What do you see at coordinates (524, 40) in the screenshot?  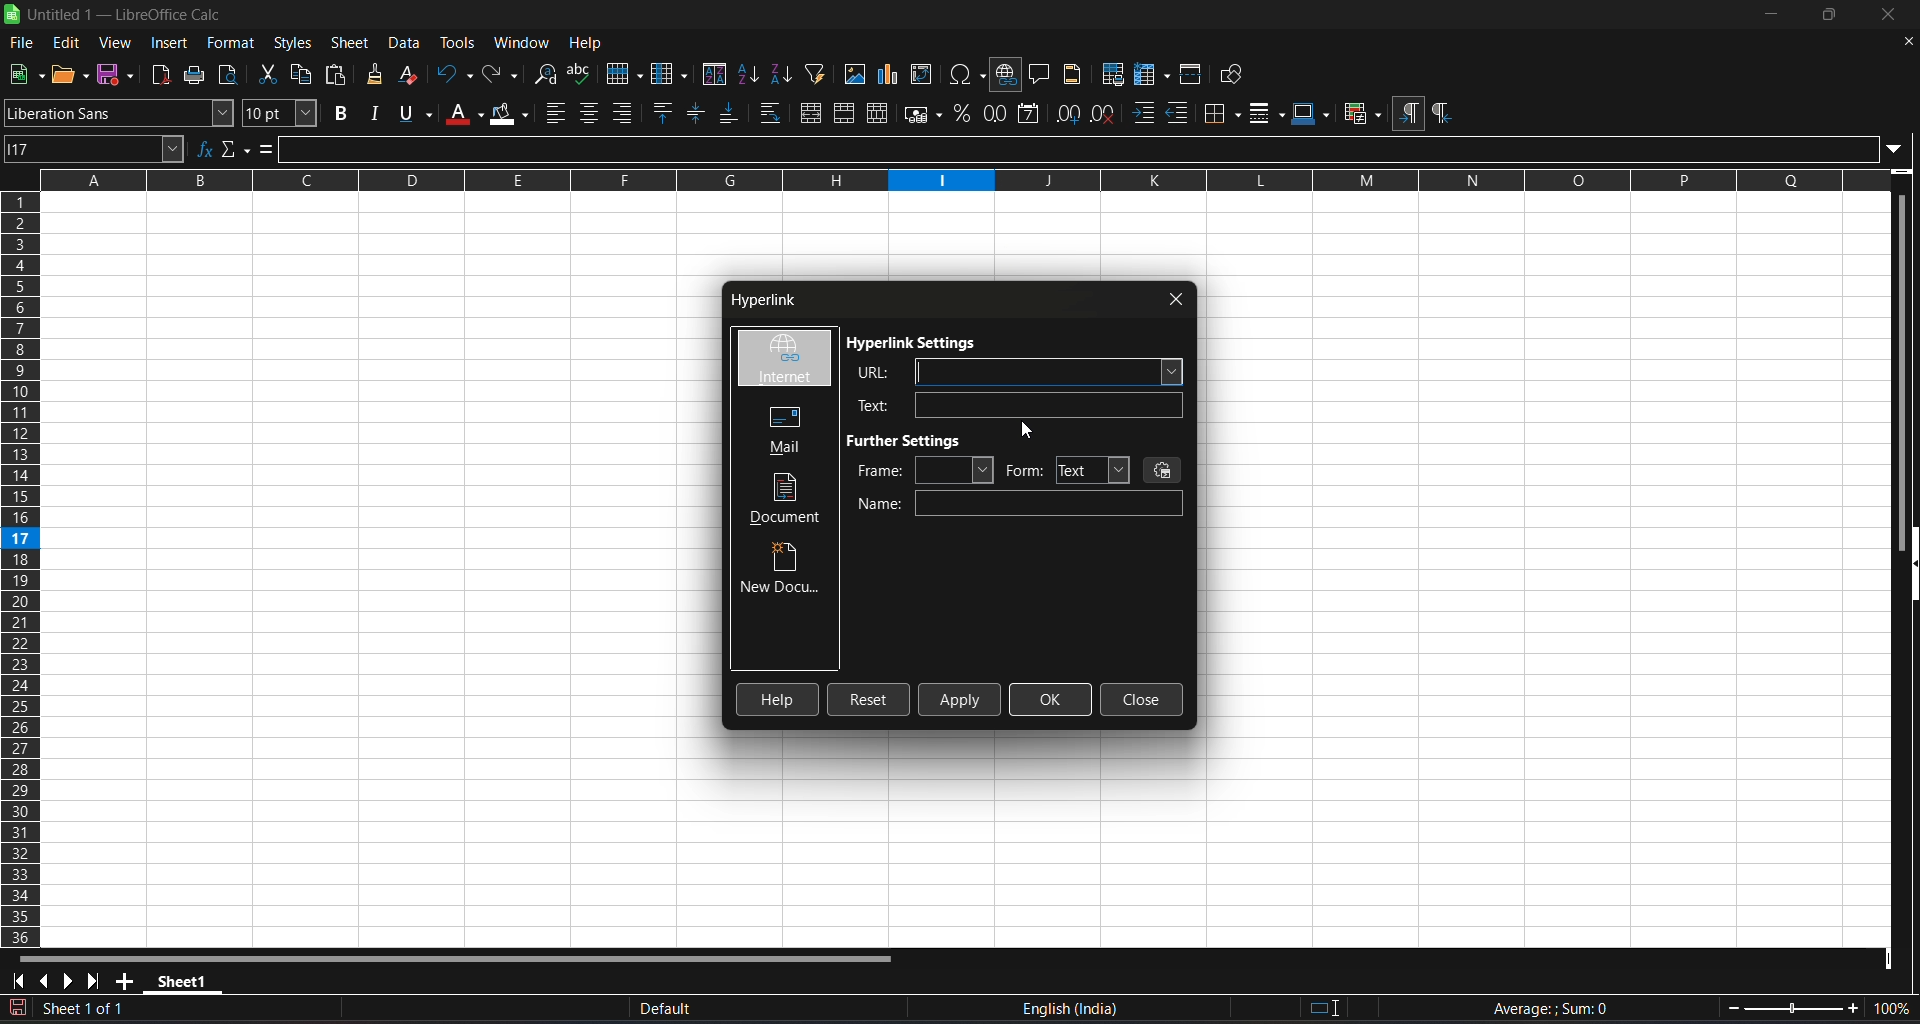 I see `window` at bounding box center [524, 40].